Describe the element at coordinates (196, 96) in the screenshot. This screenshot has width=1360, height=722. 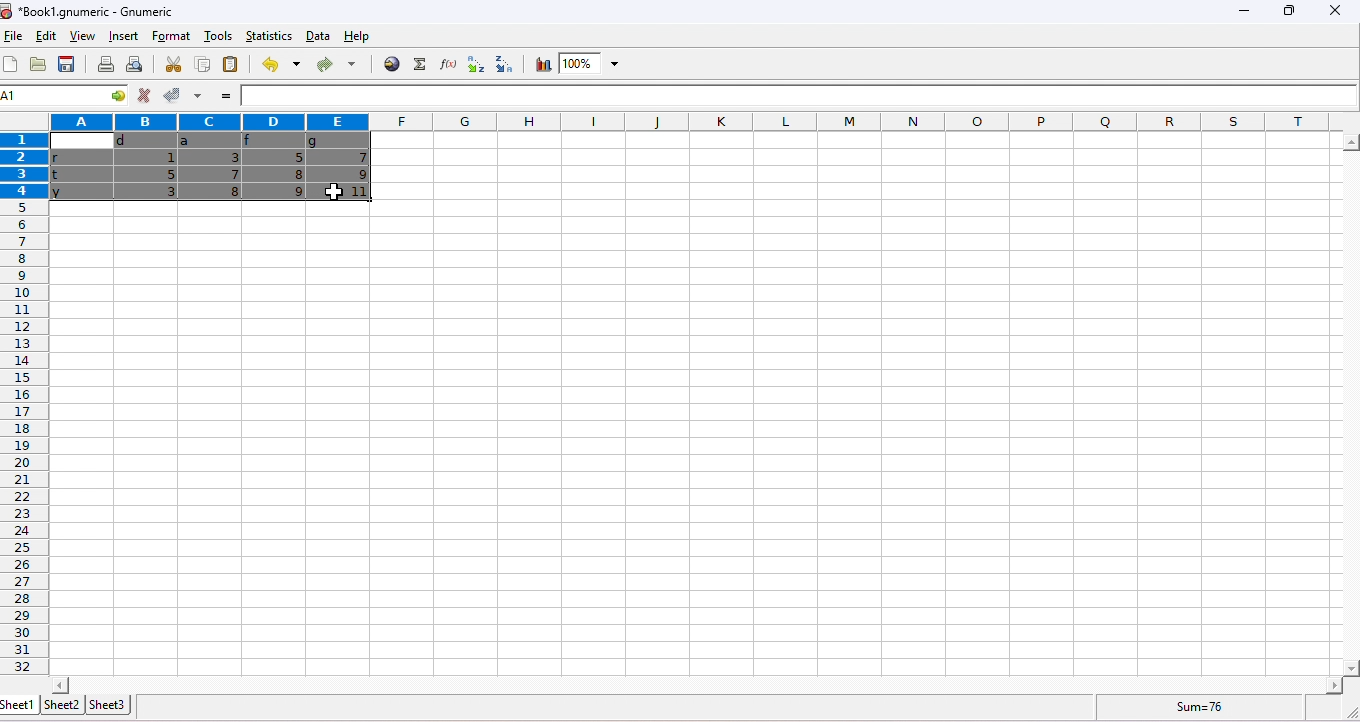
I see `accept multiple changes` at that location.